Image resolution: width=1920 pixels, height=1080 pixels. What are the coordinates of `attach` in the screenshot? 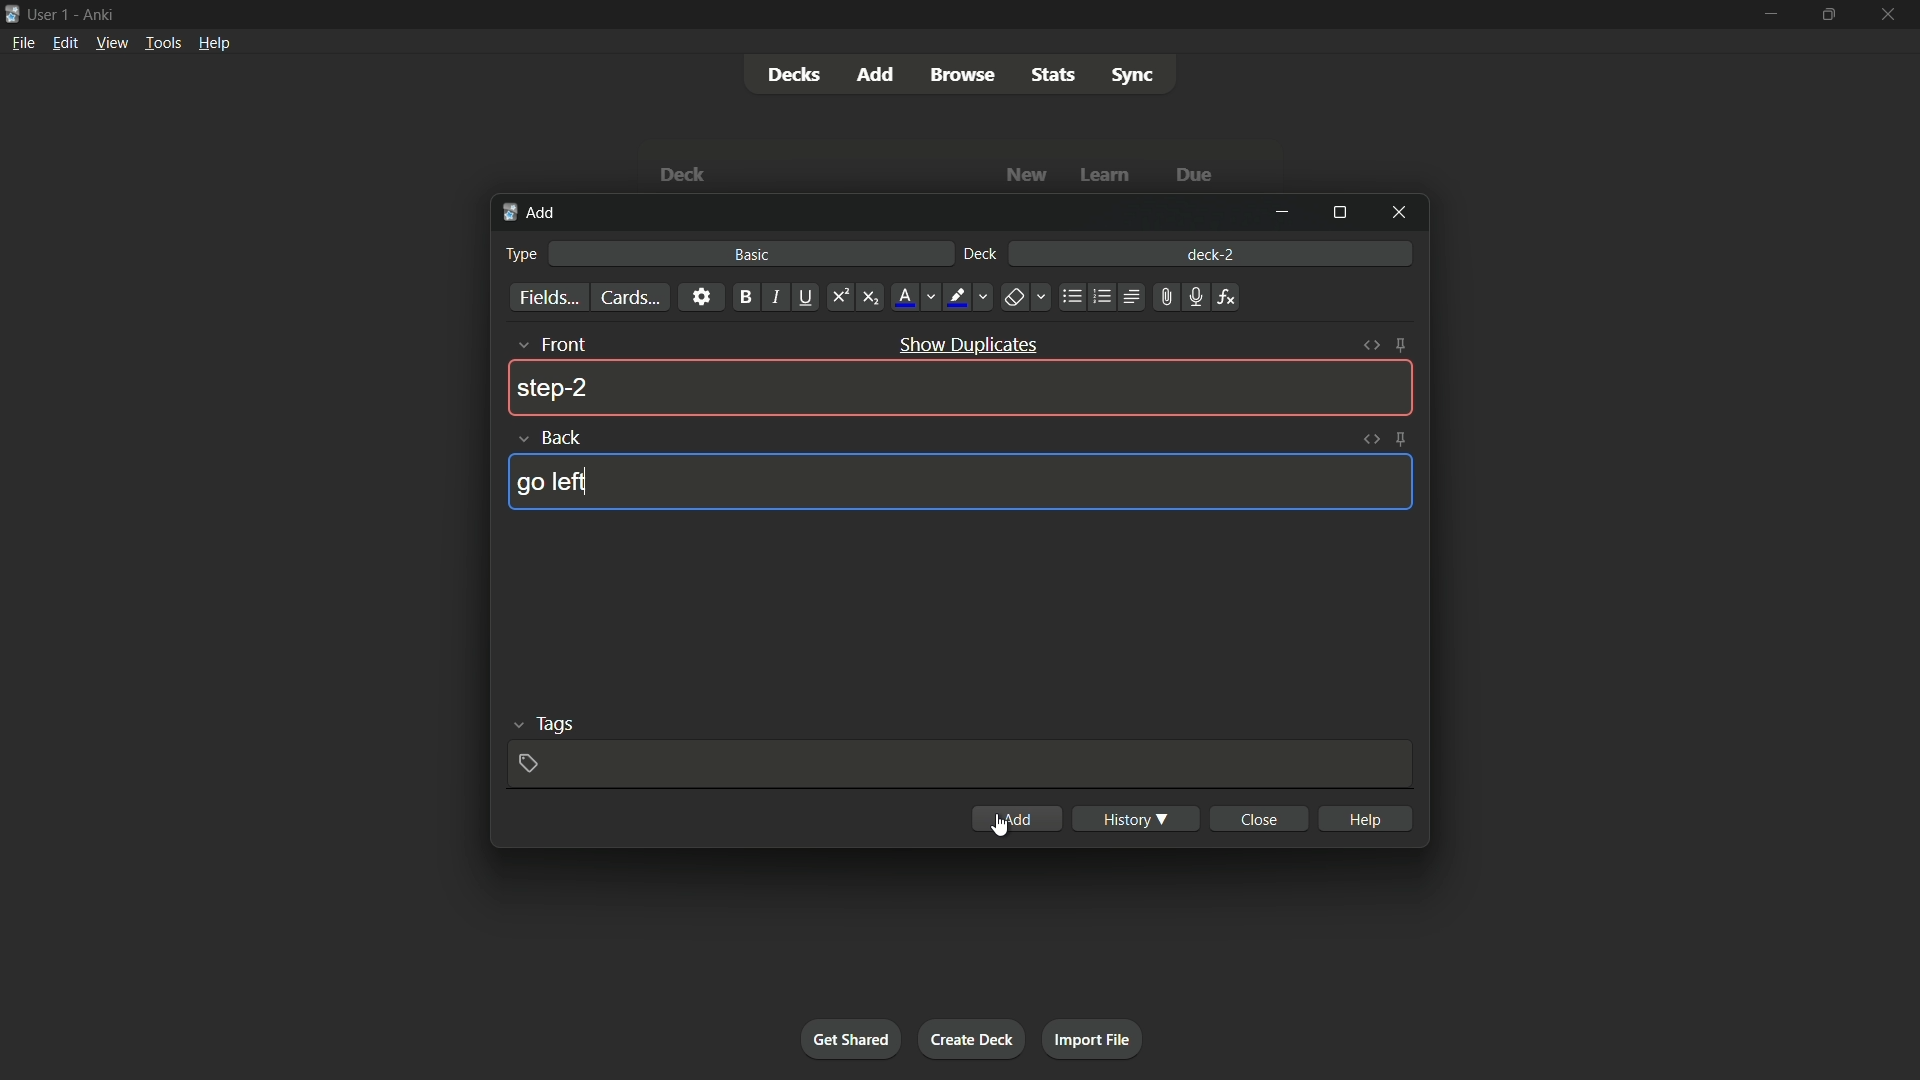 It's located at (1167, 296).